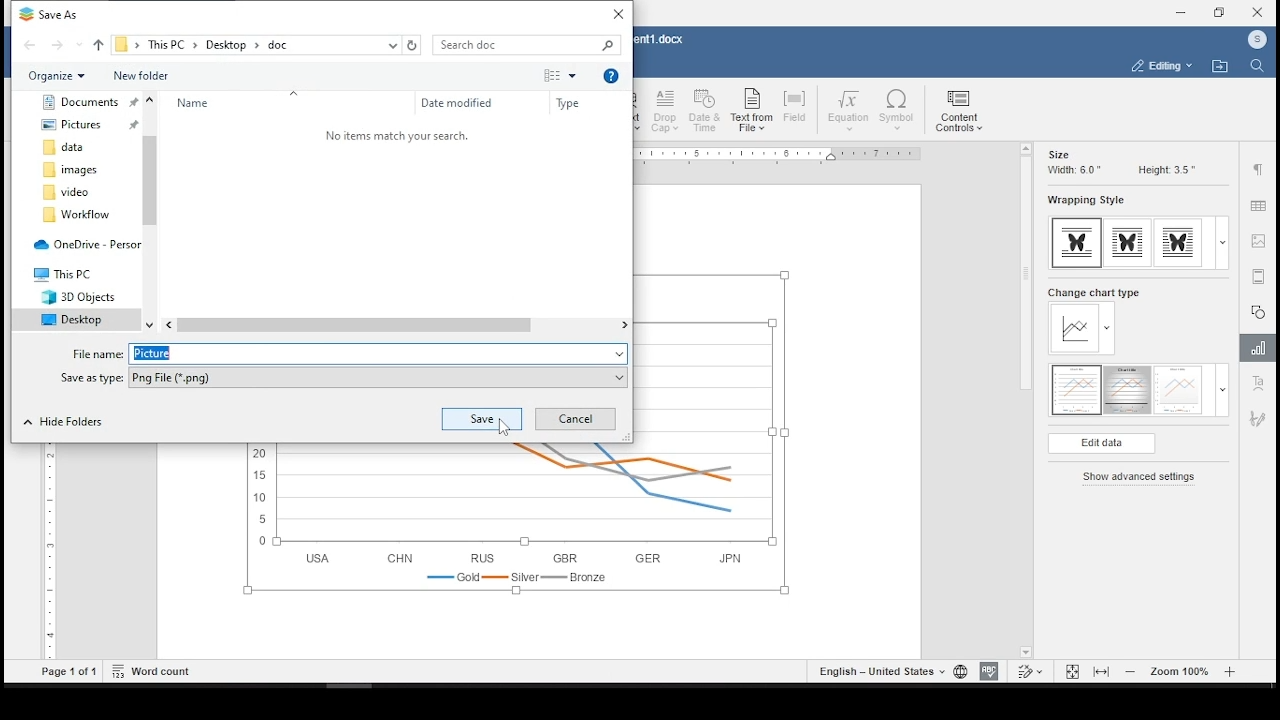 This screenshot has width=1280, height=720. I want to click on select workspace, so click(1161, 67).